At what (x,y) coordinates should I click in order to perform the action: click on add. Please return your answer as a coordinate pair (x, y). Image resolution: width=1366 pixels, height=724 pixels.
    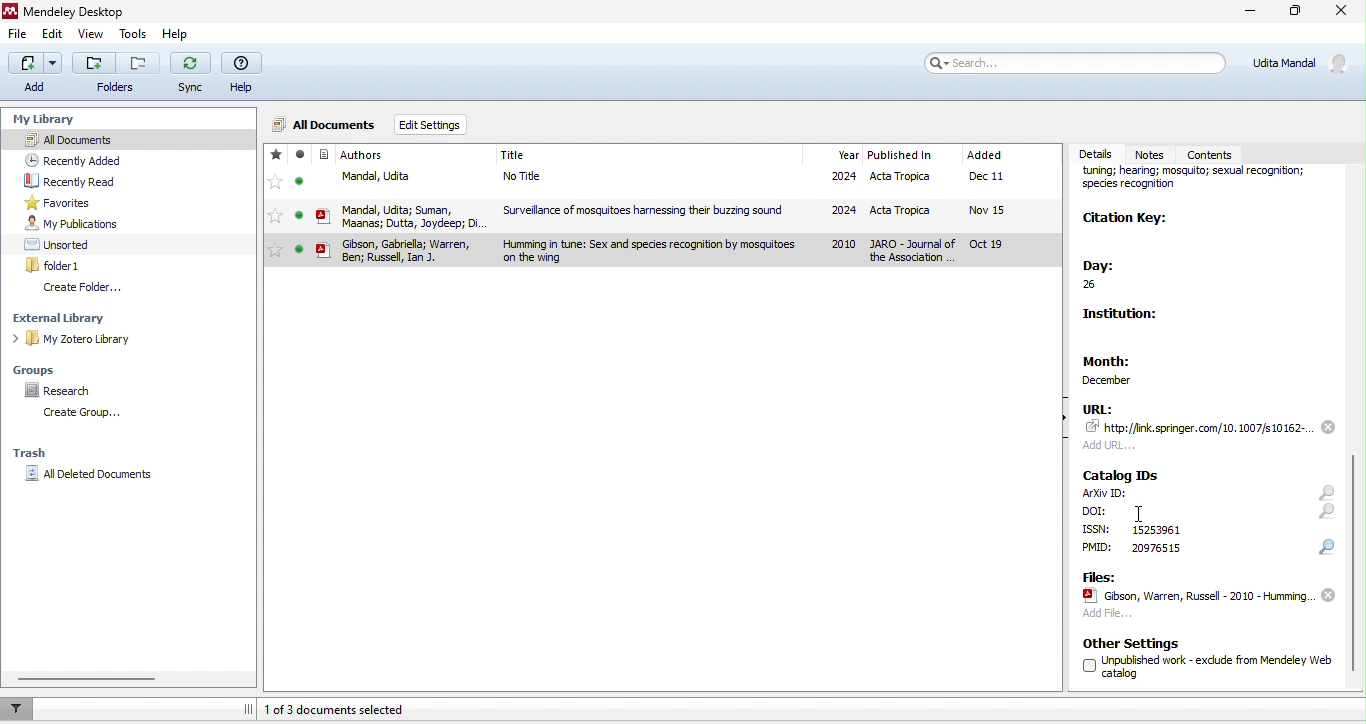
    Looking at the image, I should click on (1114, 444).